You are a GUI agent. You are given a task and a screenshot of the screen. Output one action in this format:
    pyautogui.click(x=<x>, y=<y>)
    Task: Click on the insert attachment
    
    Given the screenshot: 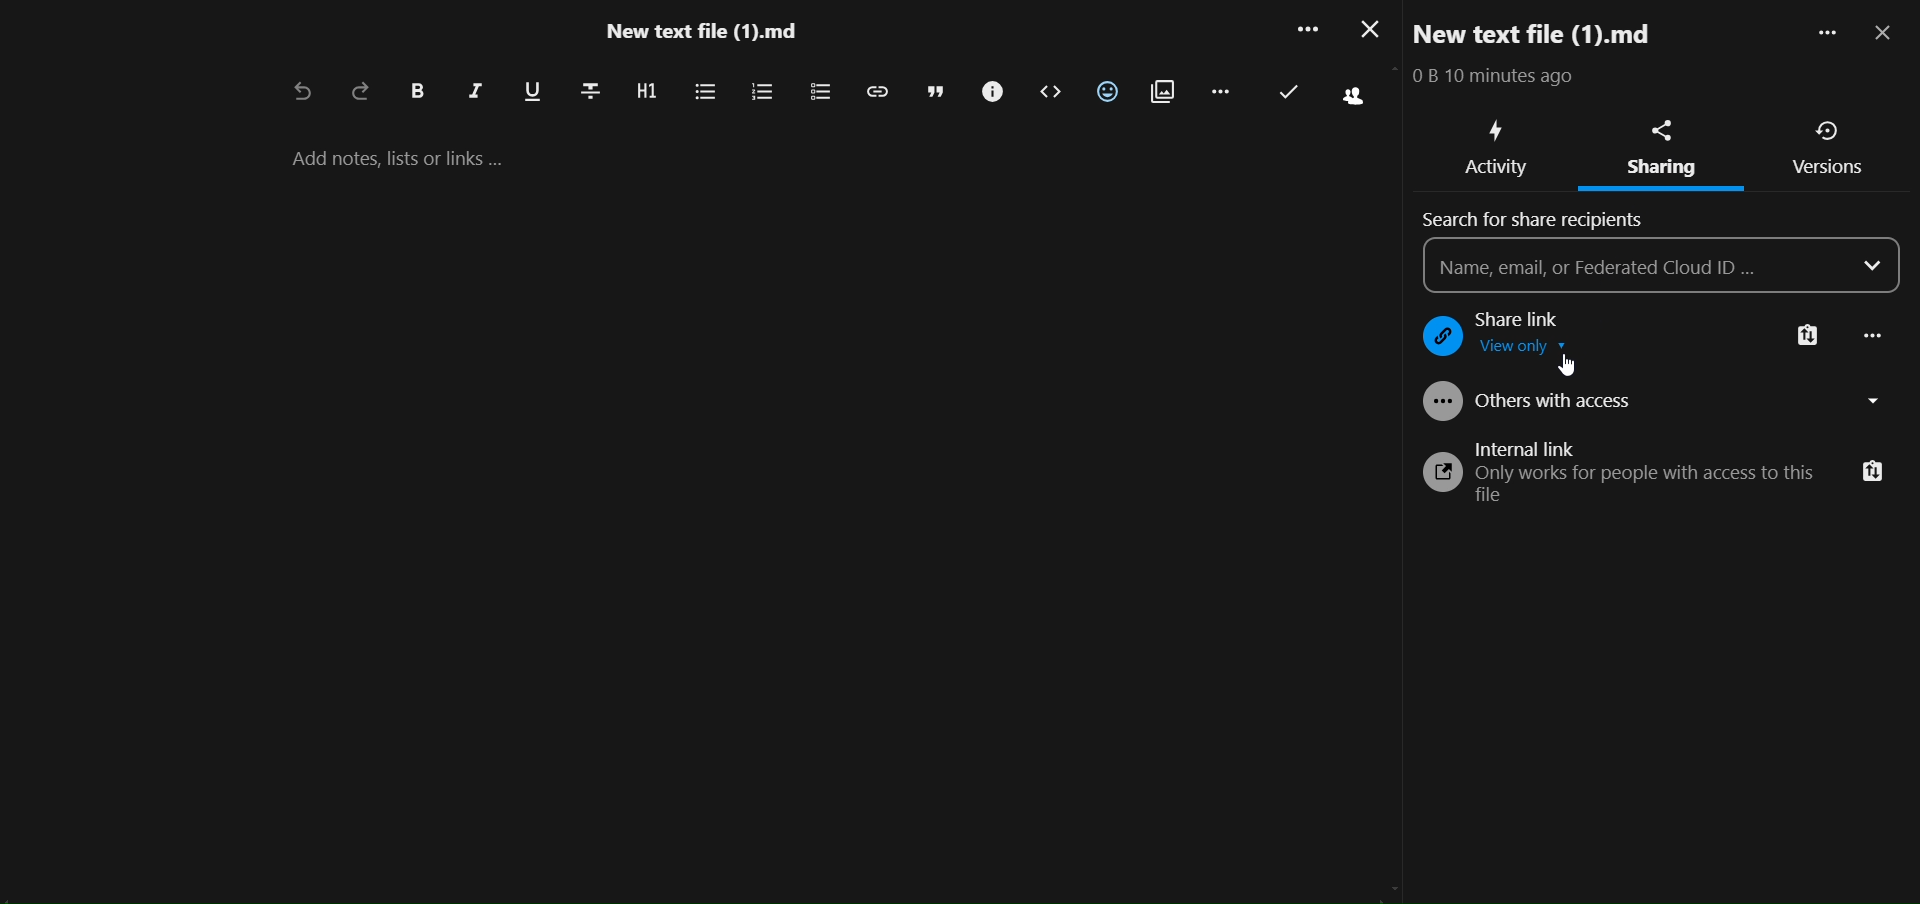 What is the action you would take?
    pyautogui.click(x=1162, y=93)
    